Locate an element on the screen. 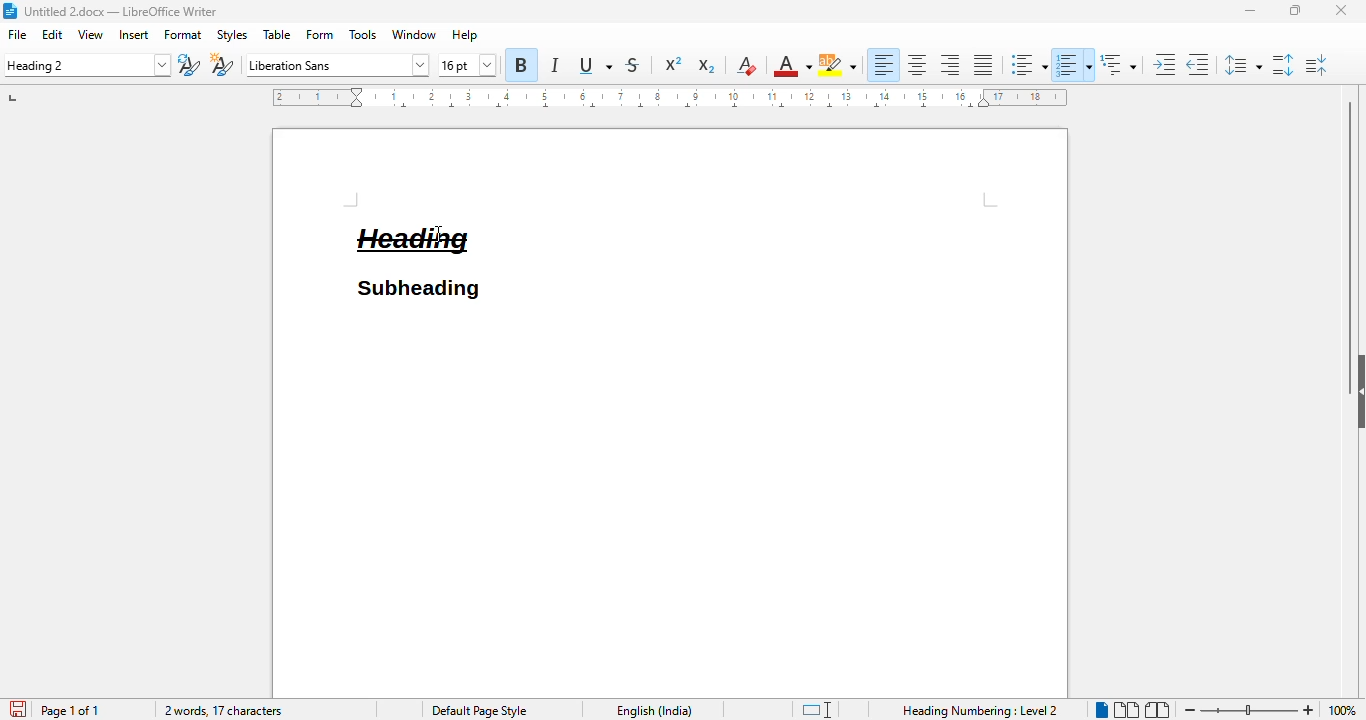  view is located at coordinates (91, 34).